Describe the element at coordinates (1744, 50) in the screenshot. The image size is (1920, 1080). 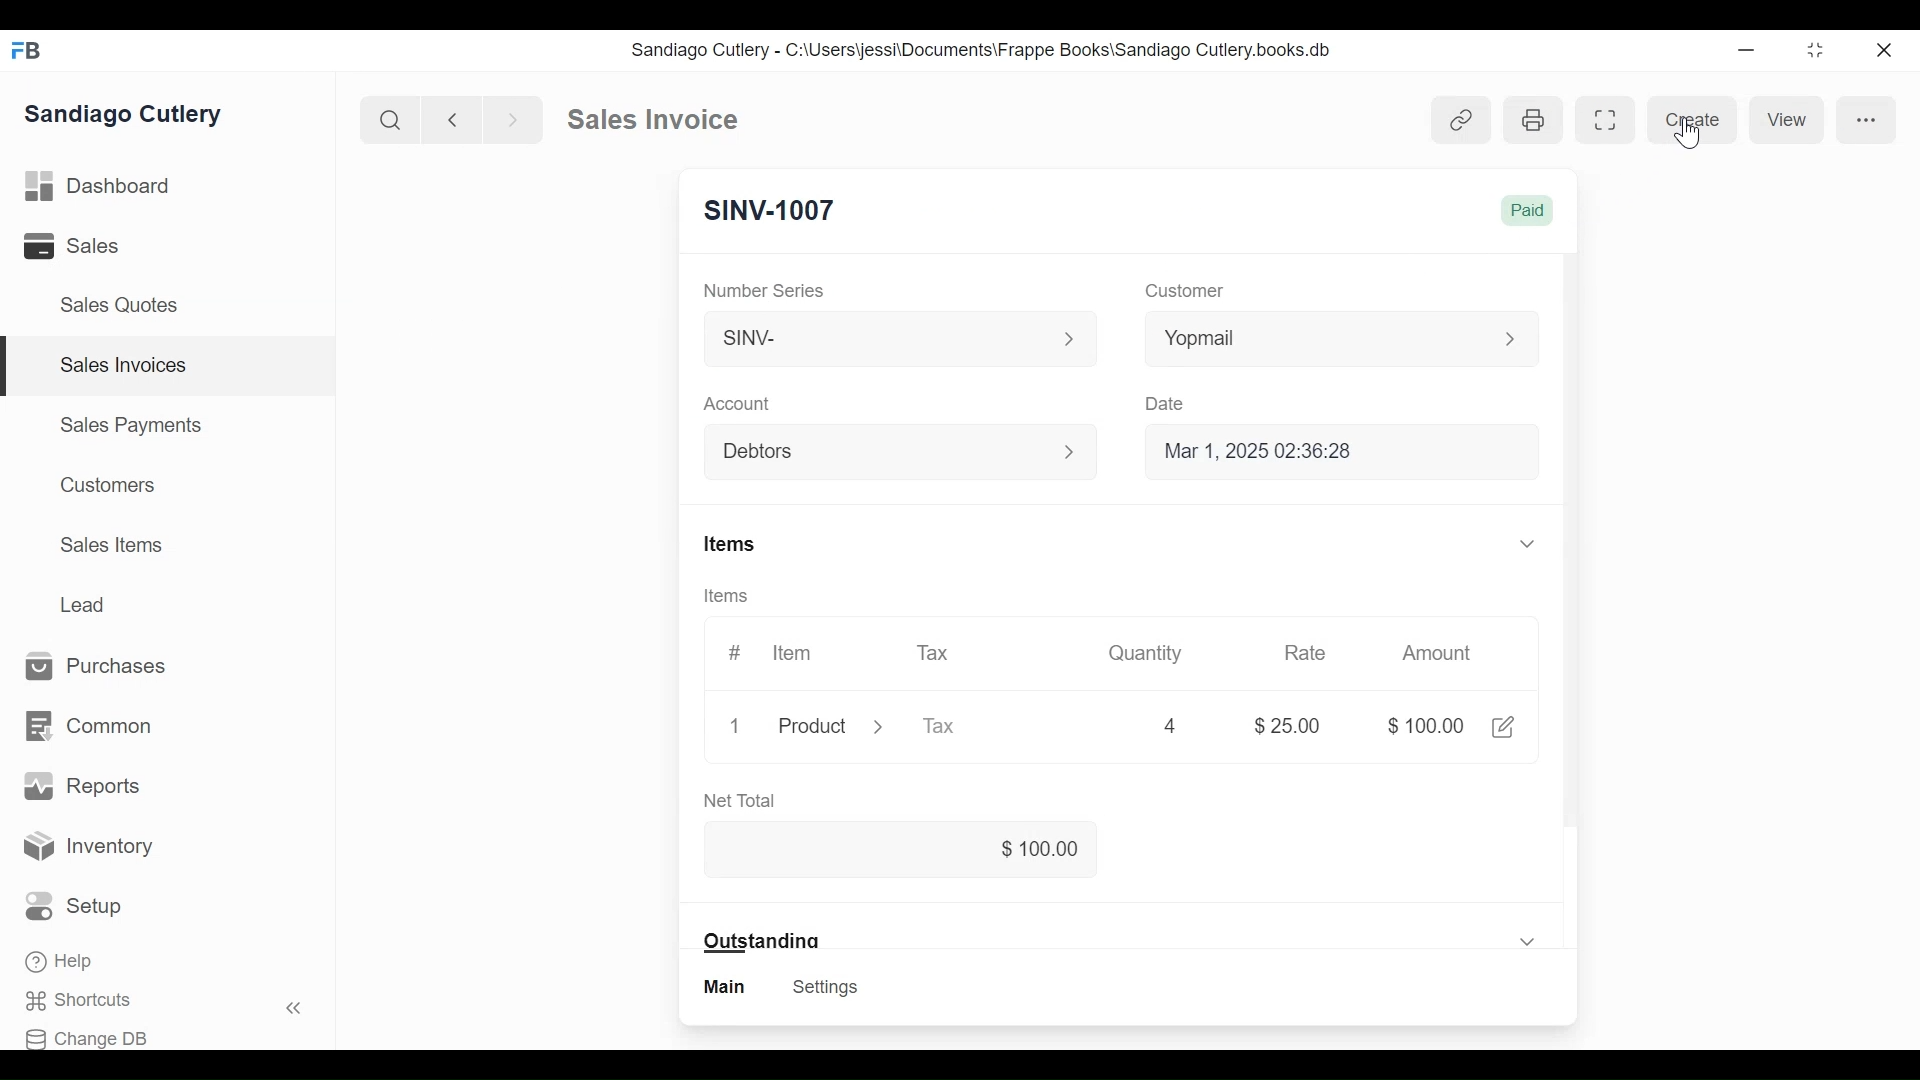
I see `Minimize` at that location.